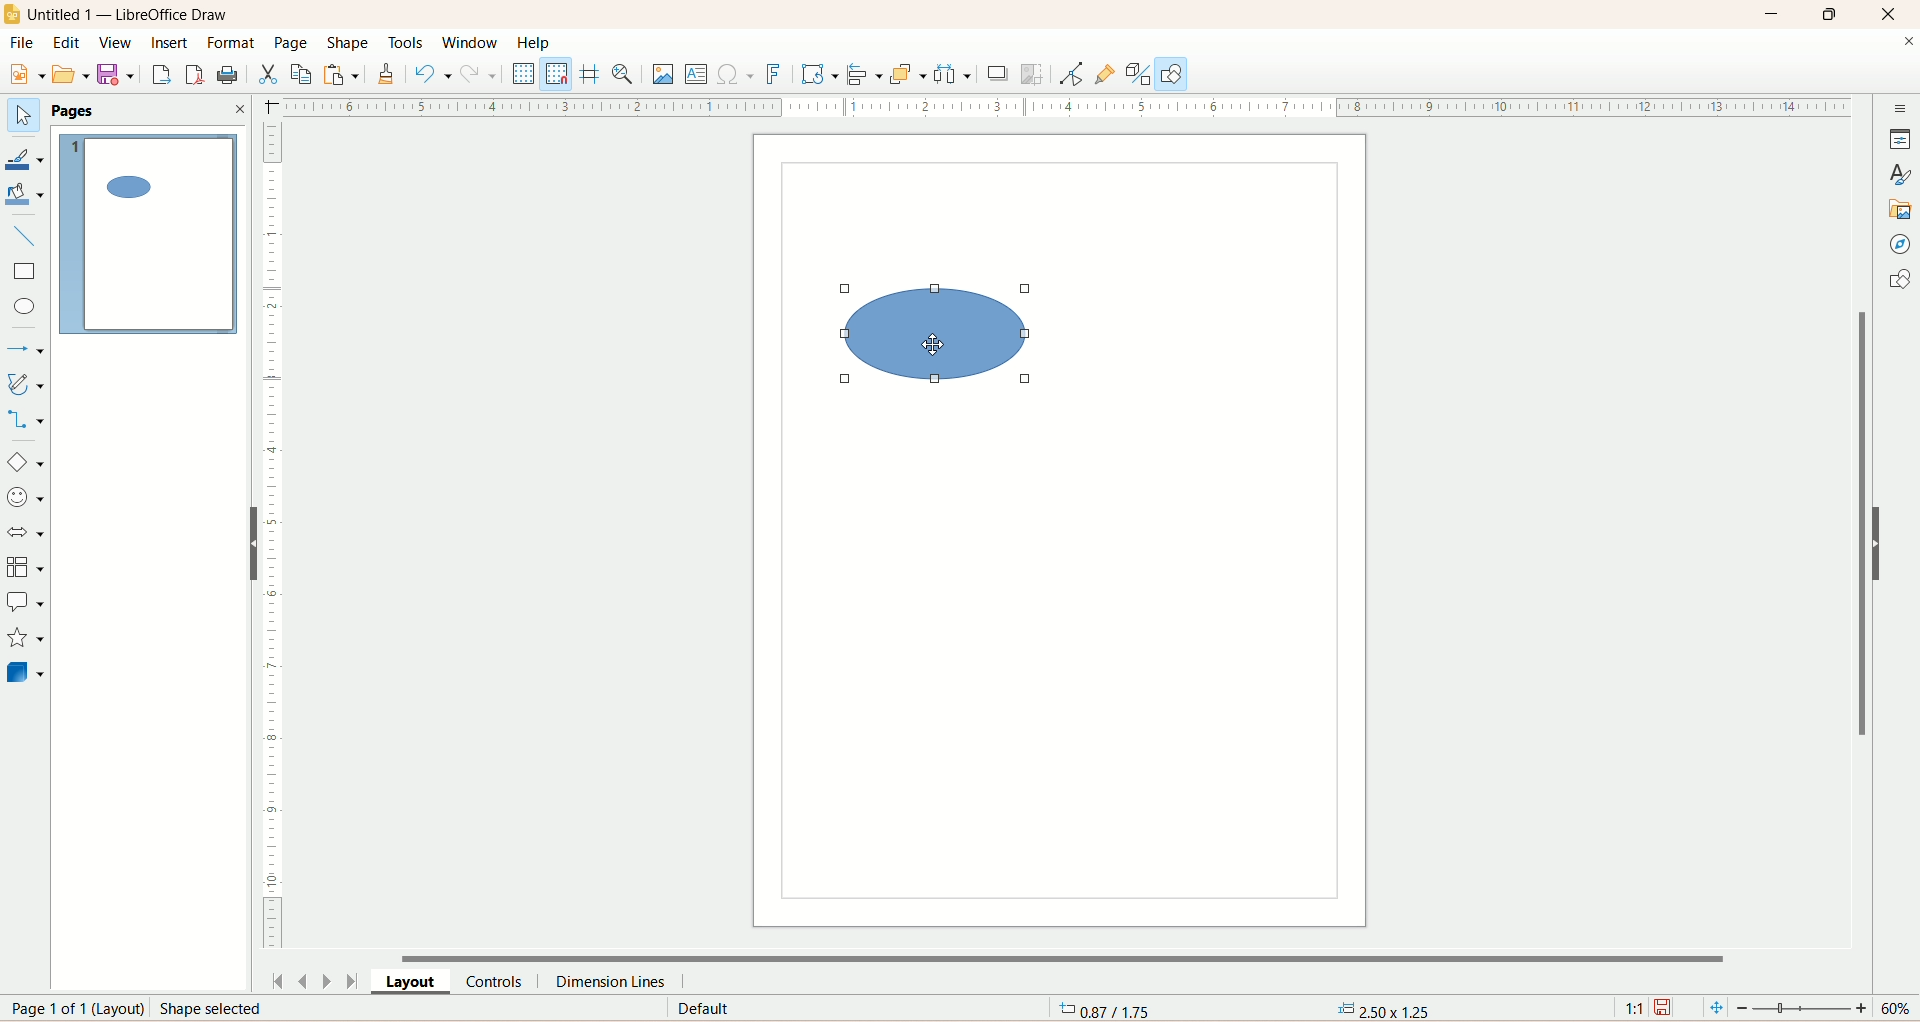 Image resolution: width=1920 pixels, height=1022 pixels. Describe the element at coordinates (626, 980) in the screenshot. I see `dimension lines` at that location.